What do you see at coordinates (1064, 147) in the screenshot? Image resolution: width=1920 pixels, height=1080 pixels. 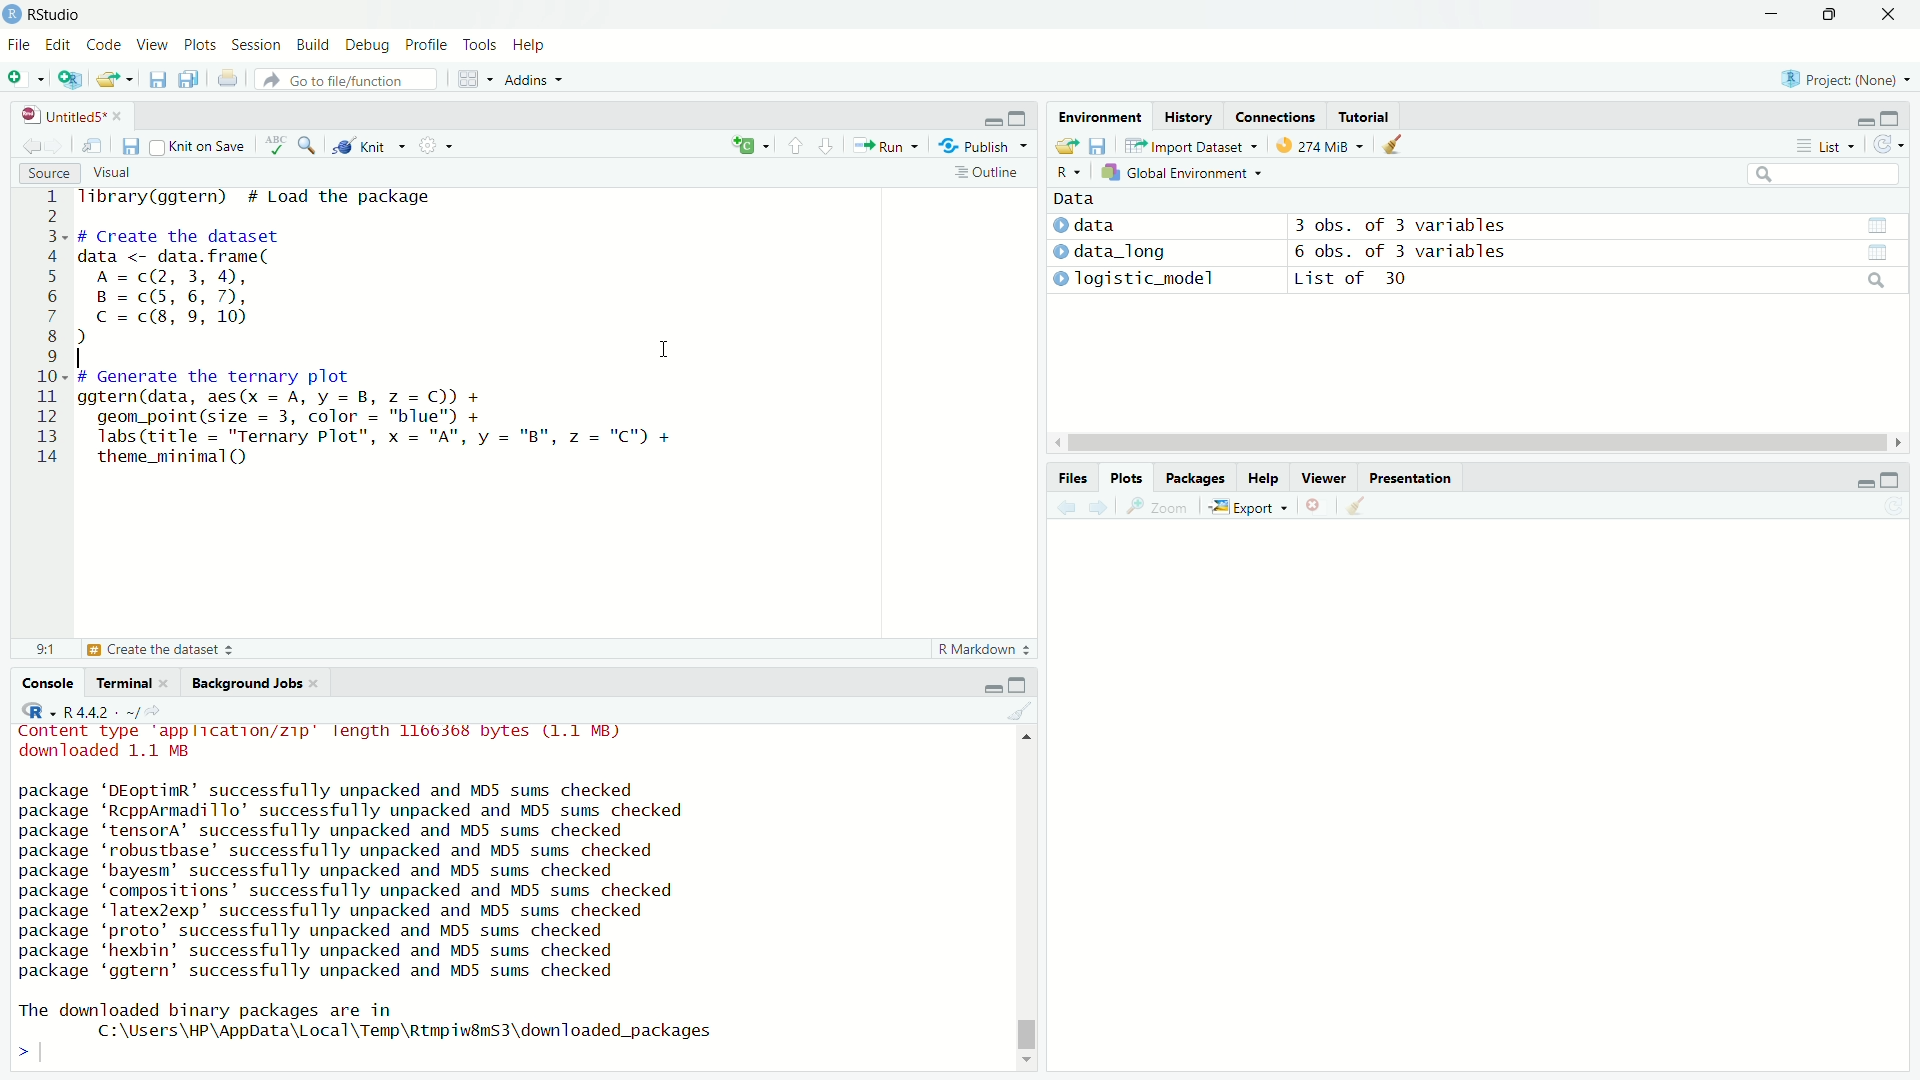 I see `export` at bounding box center [1064, 147].